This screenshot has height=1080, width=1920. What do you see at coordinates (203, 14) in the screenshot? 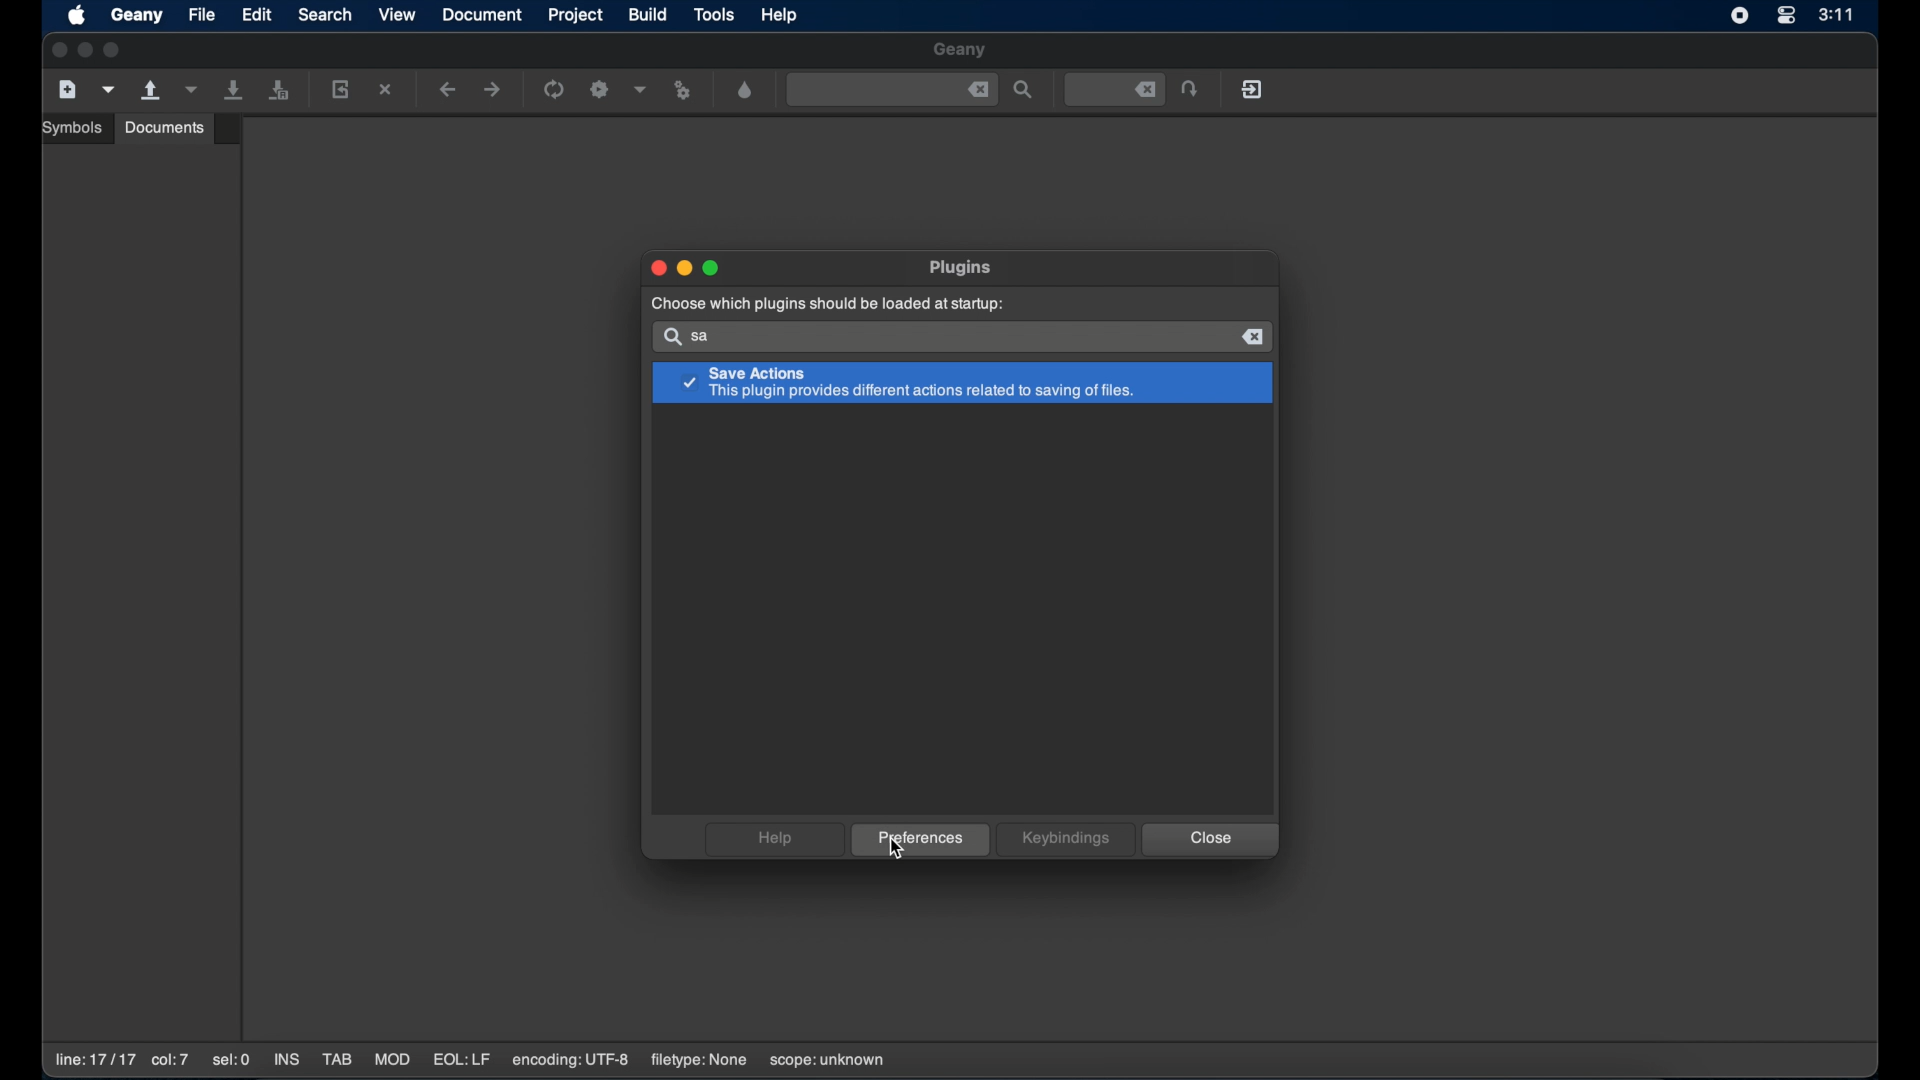
I see `file` at bounding box center [203, 14].